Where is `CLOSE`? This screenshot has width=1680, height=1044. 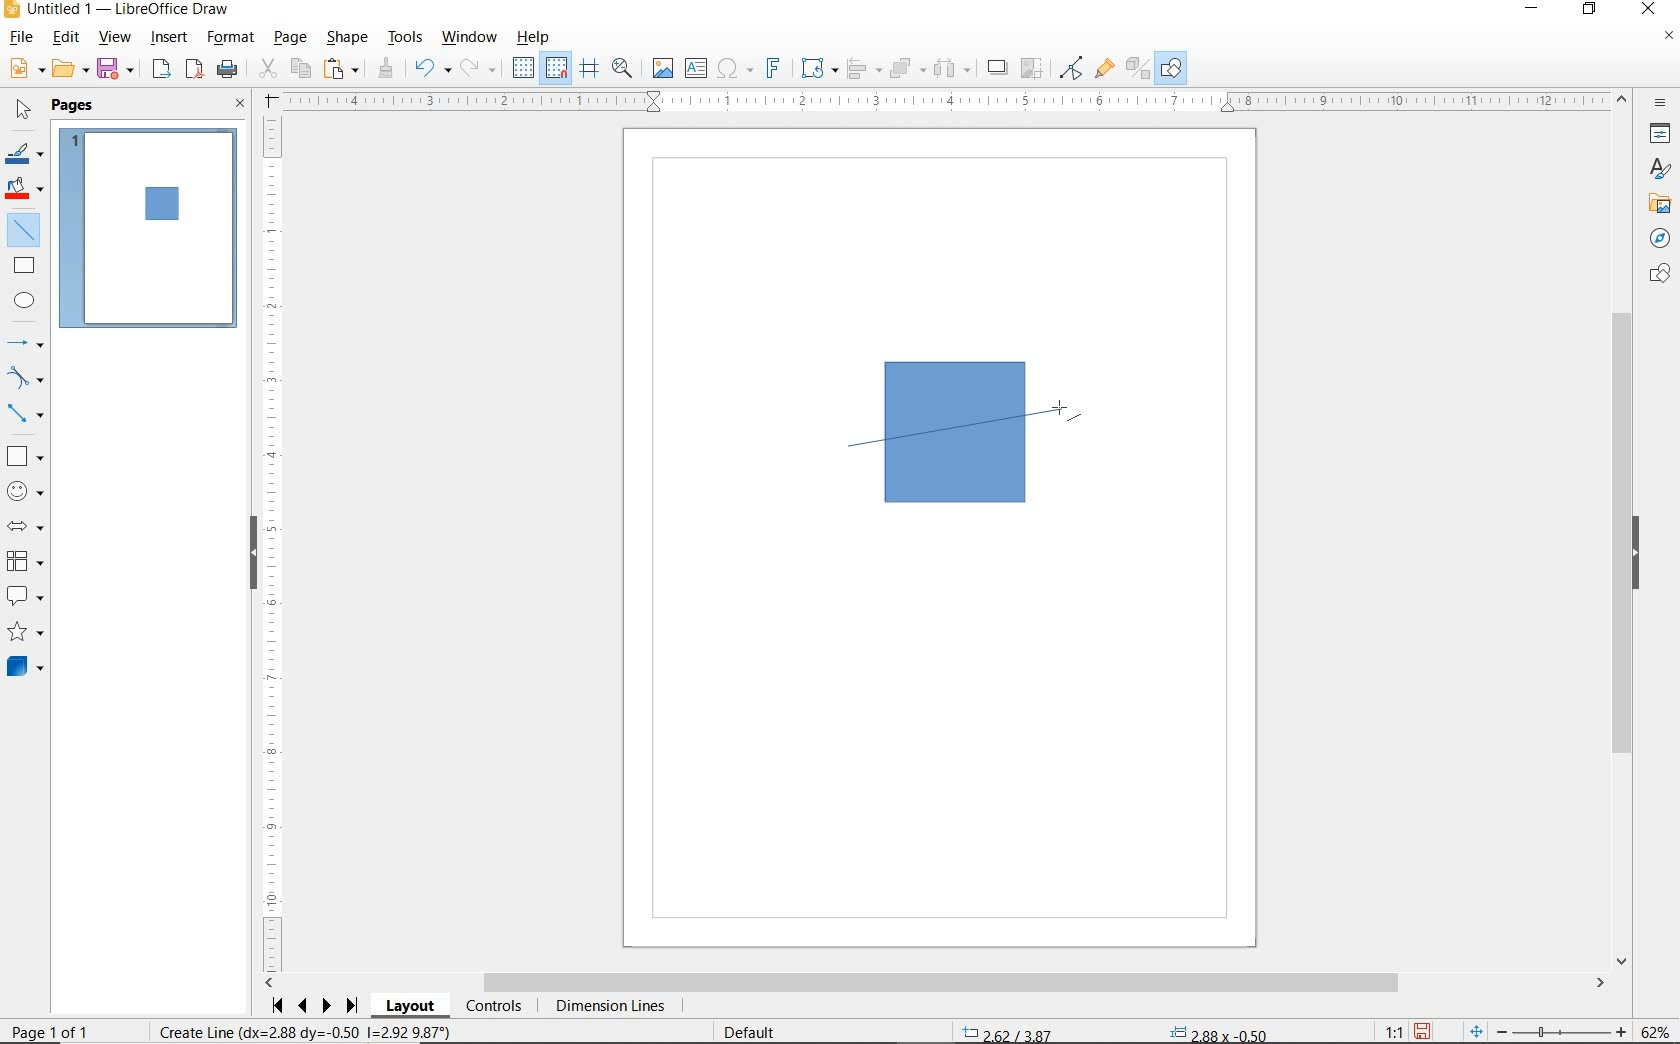
CLOSE is located at coordinates (241, 105).